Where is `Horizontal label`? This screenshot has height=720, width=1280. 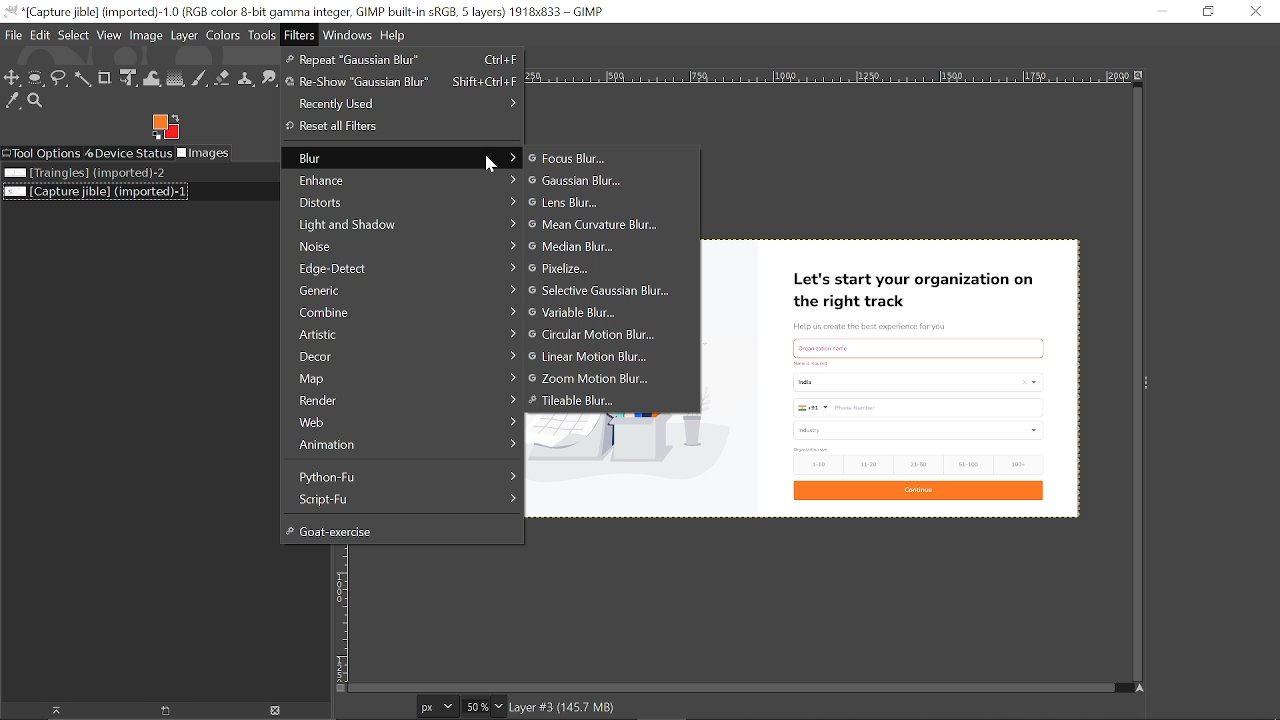 Horizontal label is located at coordinates (826, 77).